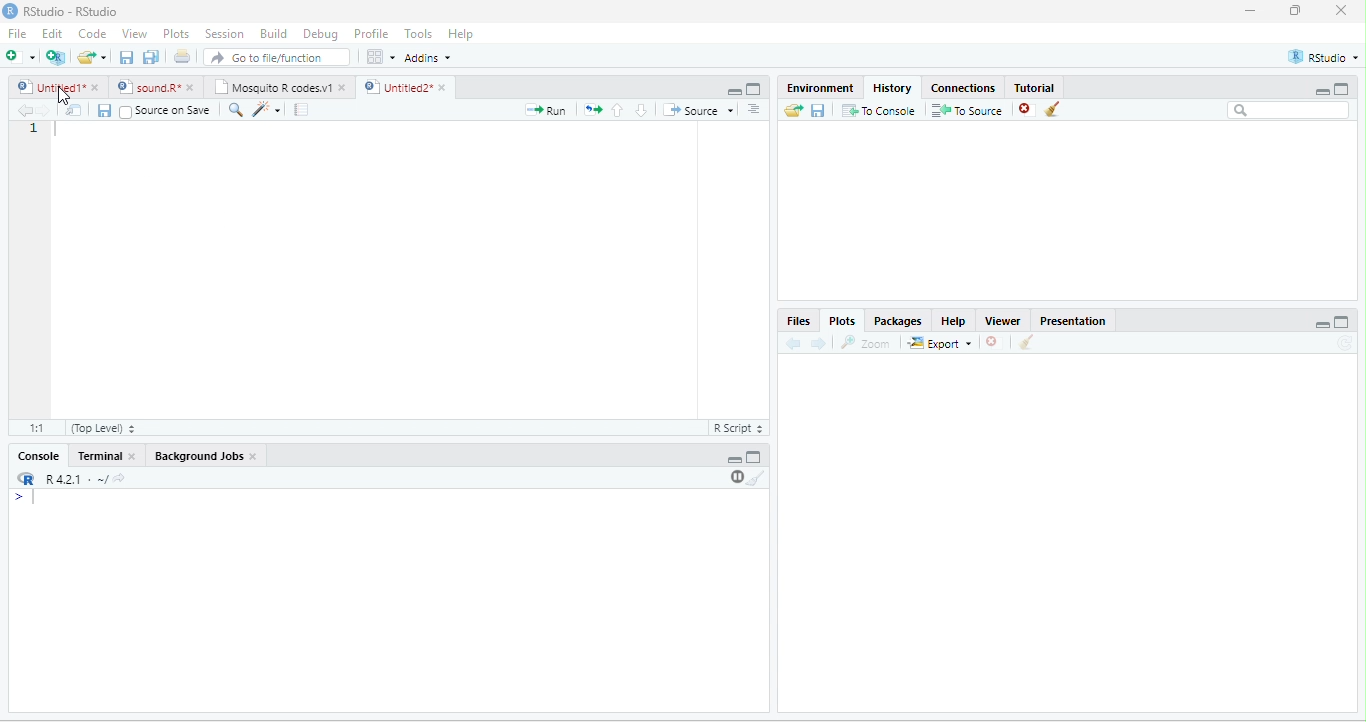 The width and height of the screenshot is (1366, 722). What do you see at coordinates (843, 322) in the screenshot?
I see `Plots` at bounding box center [843, 322].